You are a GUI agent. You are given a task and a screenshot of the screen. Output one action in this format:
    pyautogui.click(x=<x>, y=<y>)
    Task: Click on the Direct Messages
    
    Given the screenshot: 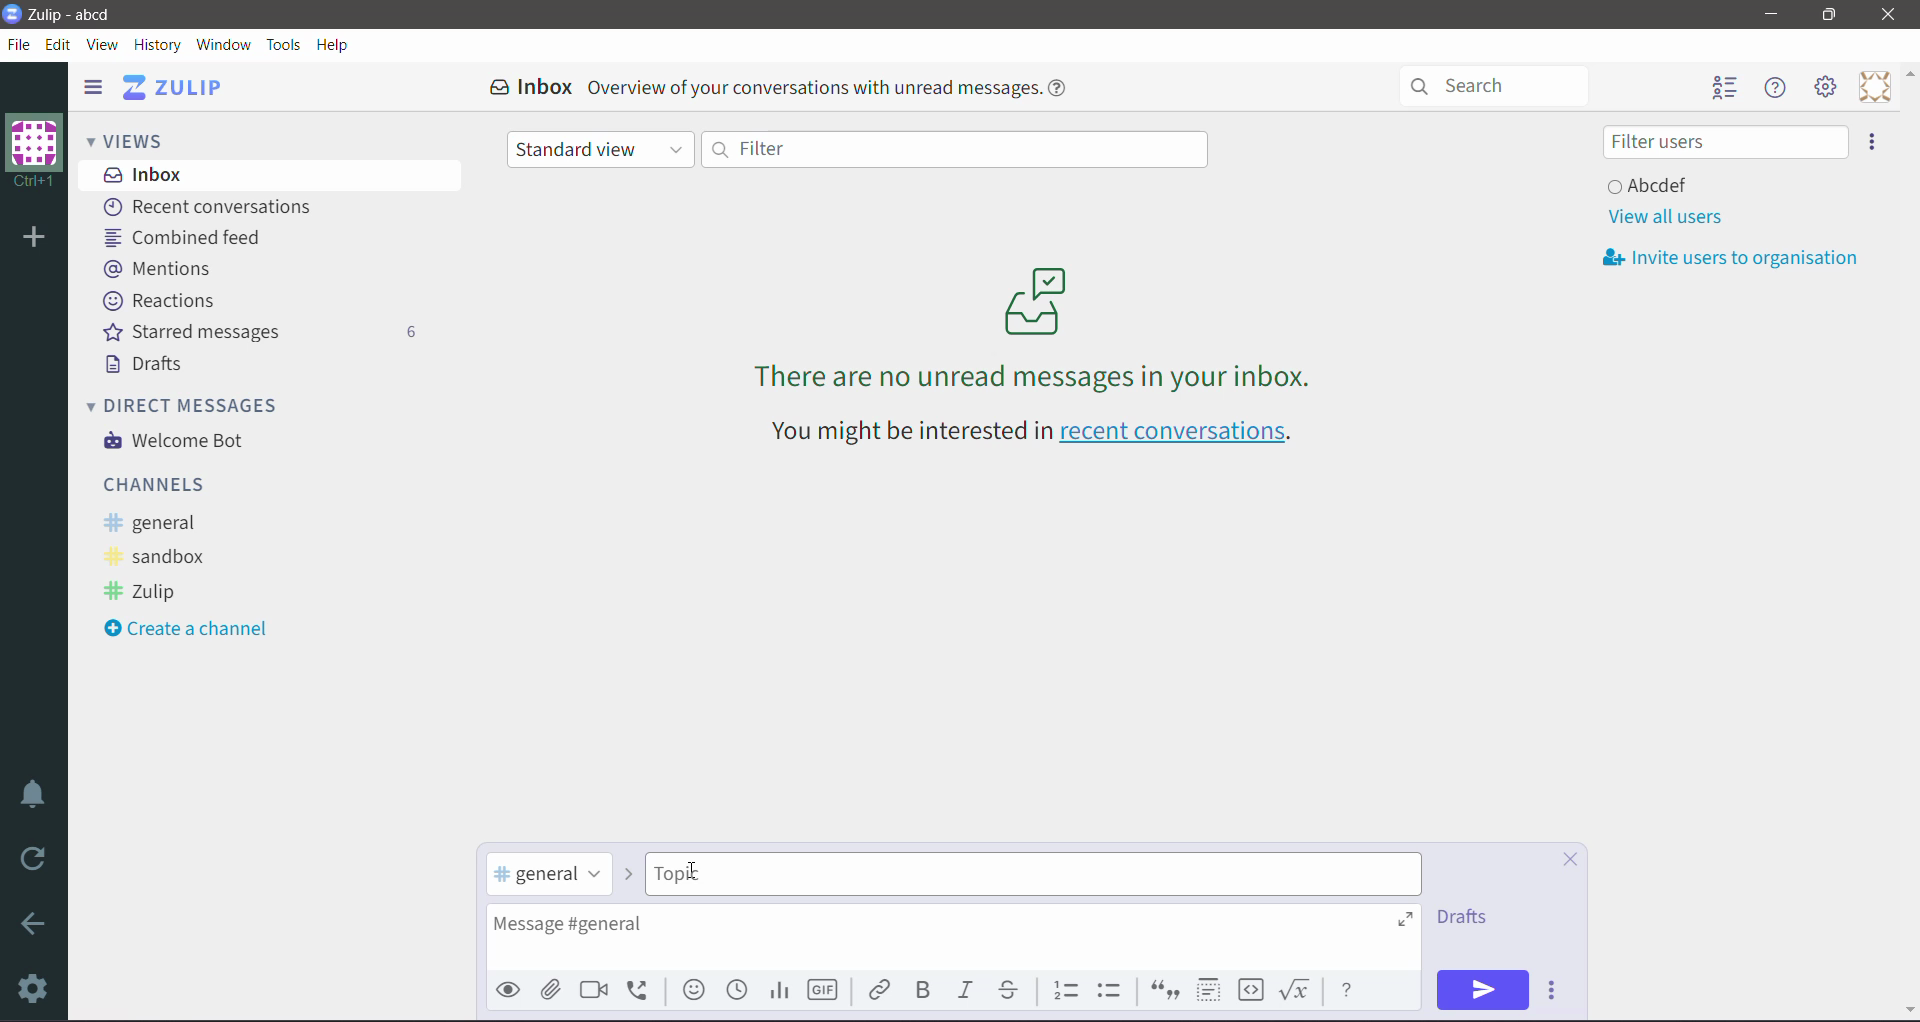 What is the action you would take?
    pyautogui.click(x=196, y=404)
    